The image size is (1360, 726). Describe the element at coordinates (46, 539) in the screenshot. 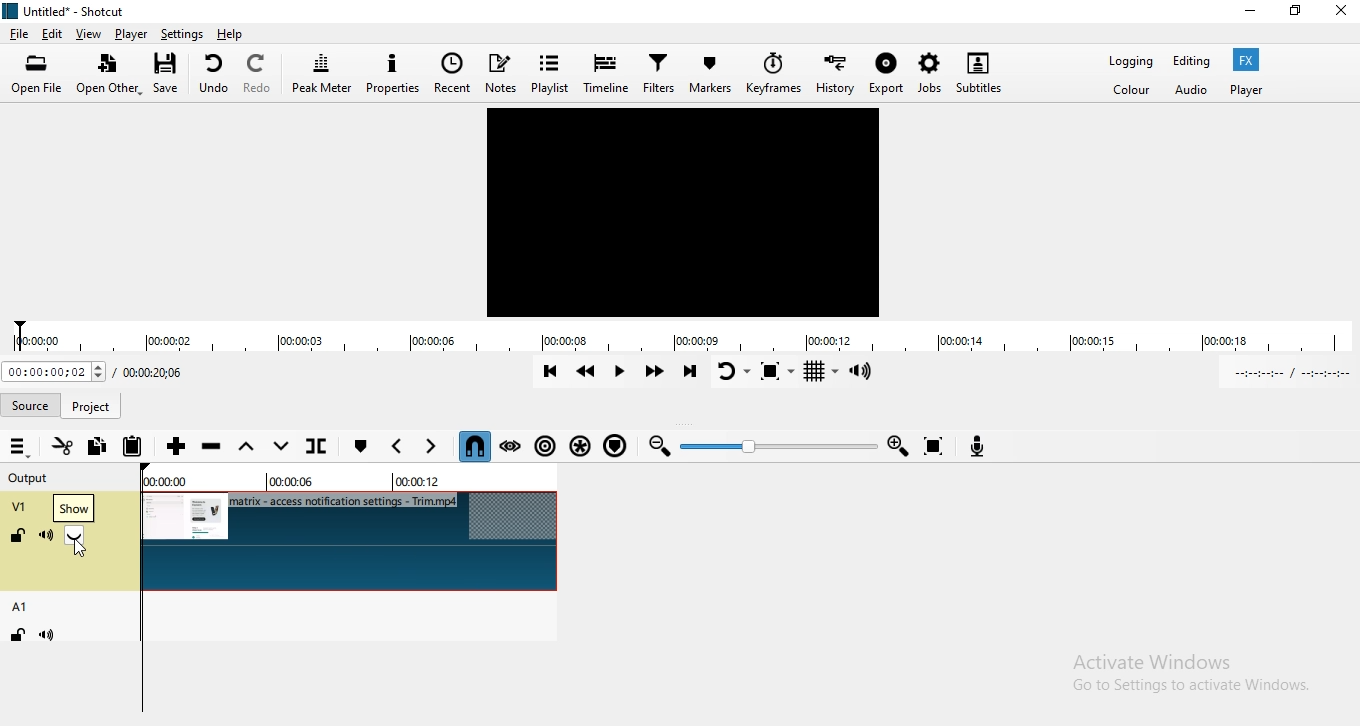

I see `Mute` at that location.